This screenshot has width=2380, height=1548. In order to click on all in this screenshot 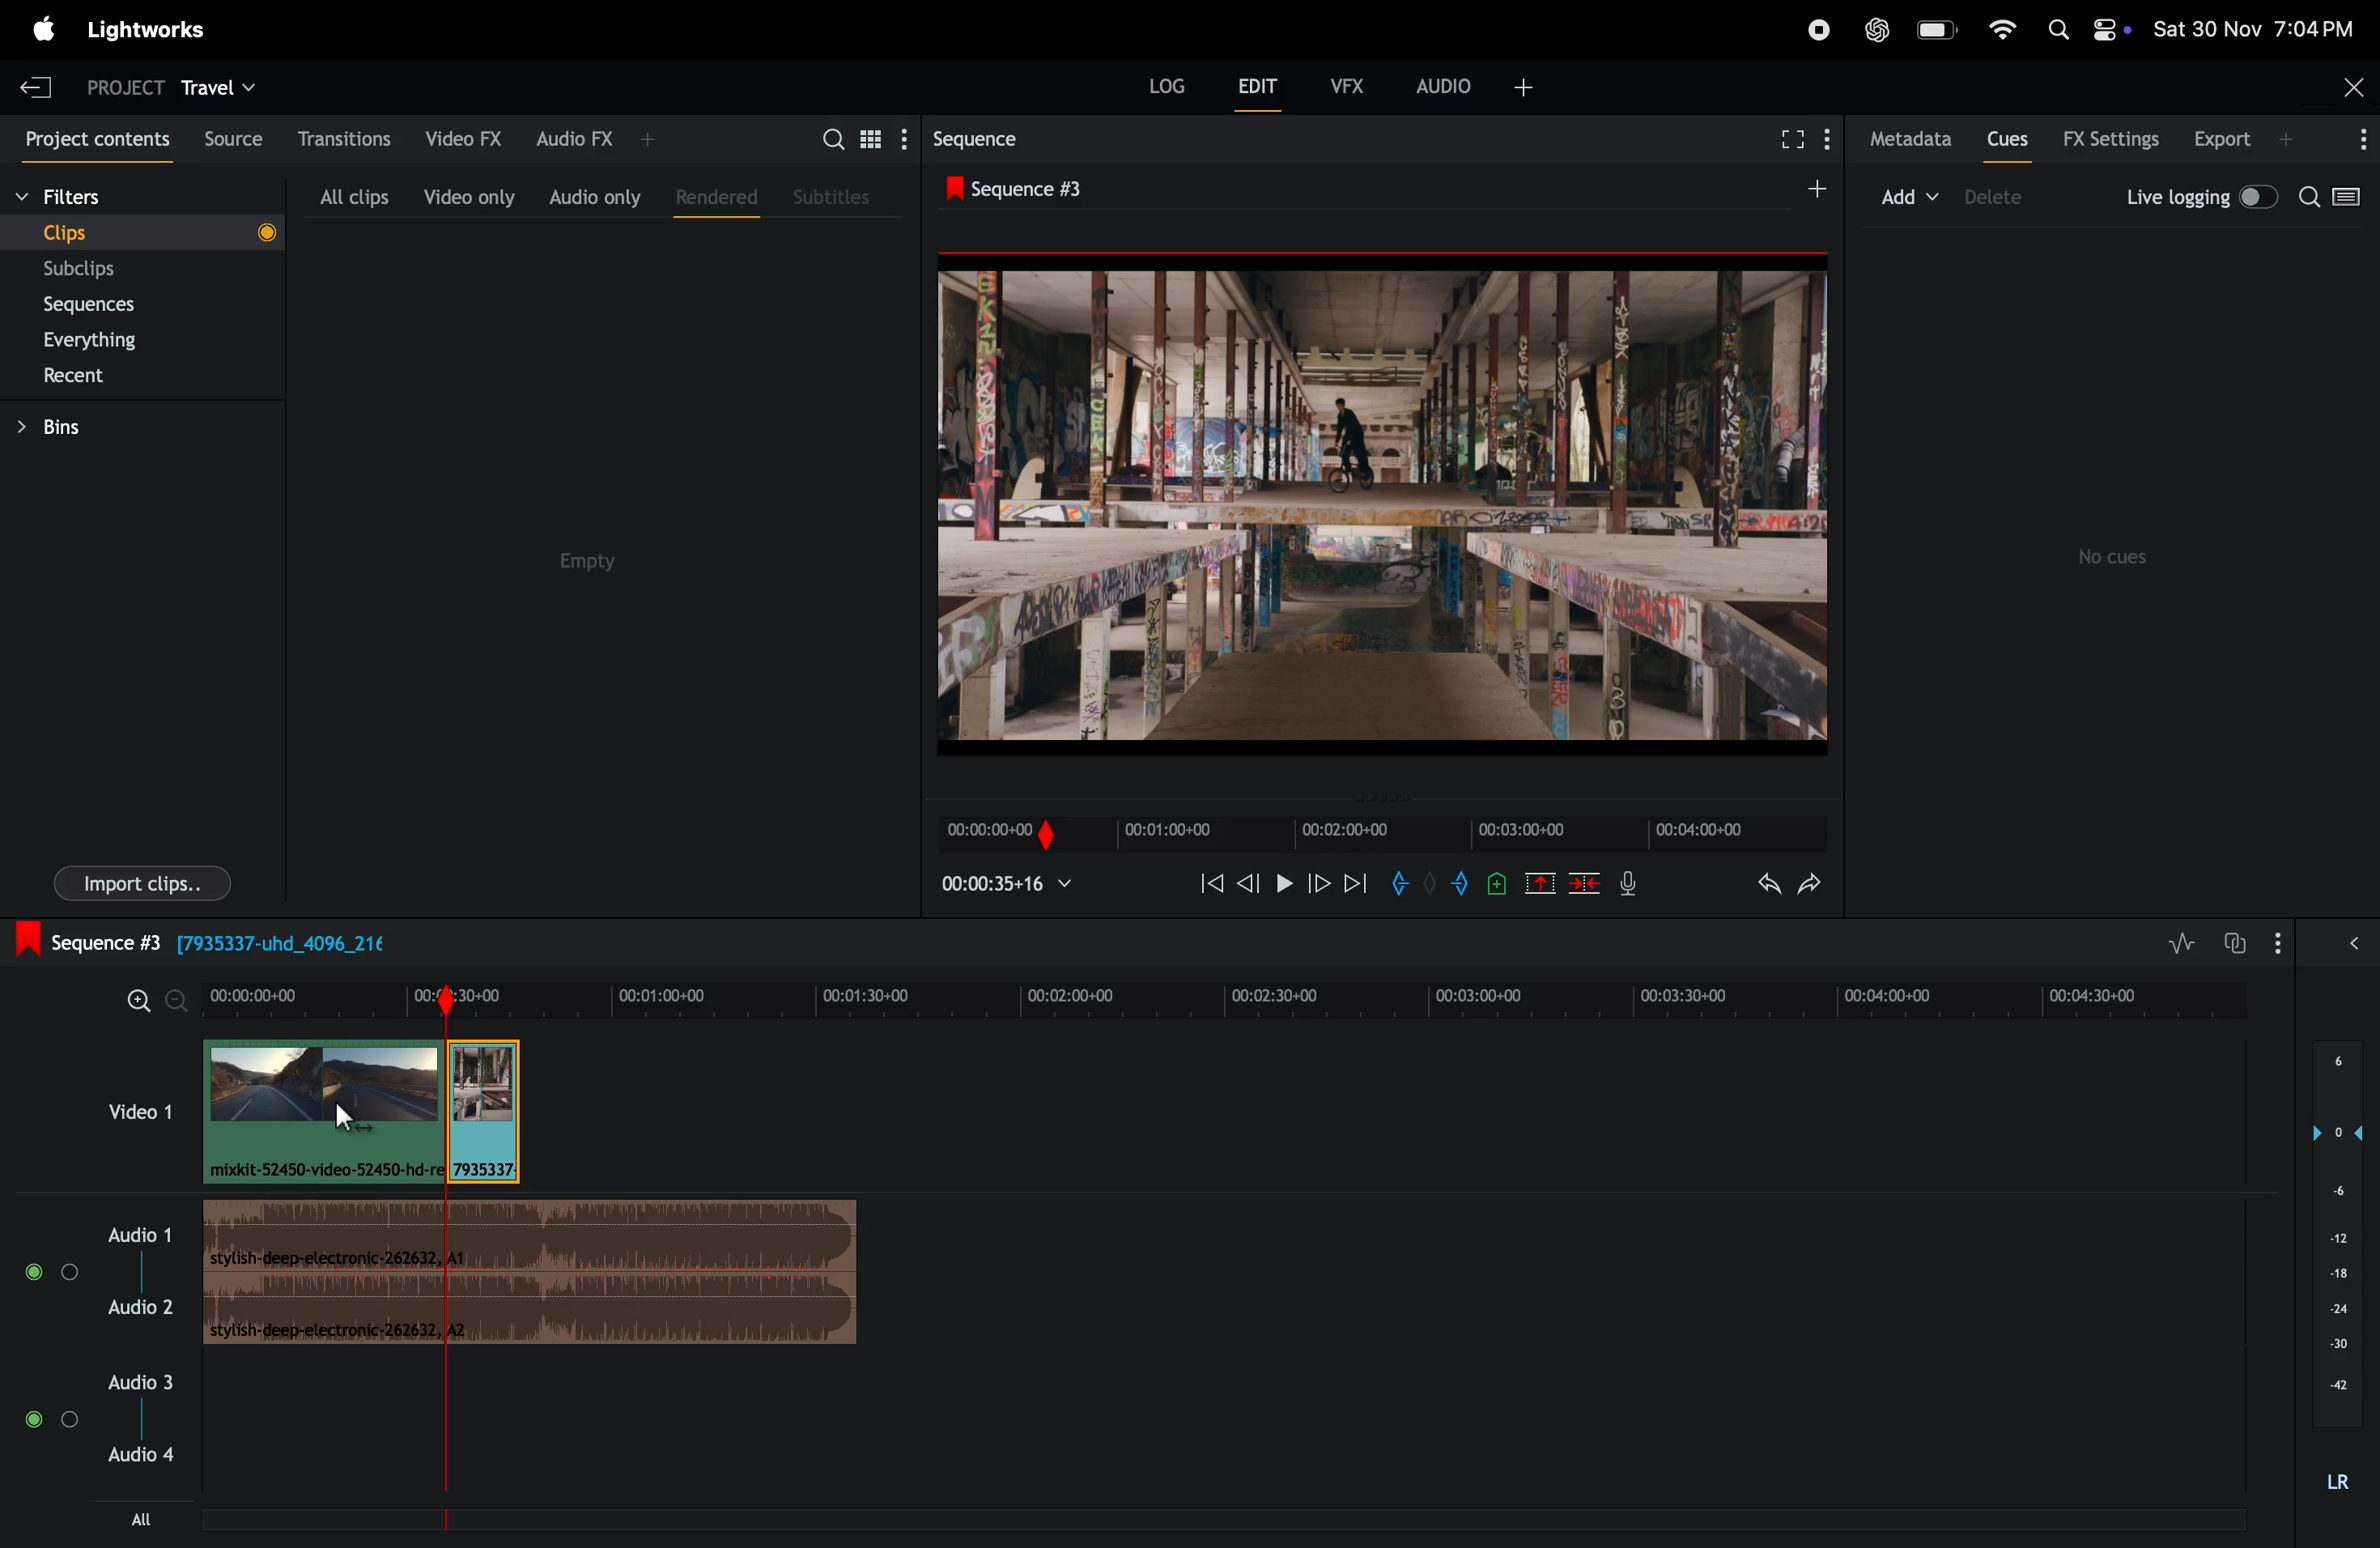, I will do `click(140, 1526)`.